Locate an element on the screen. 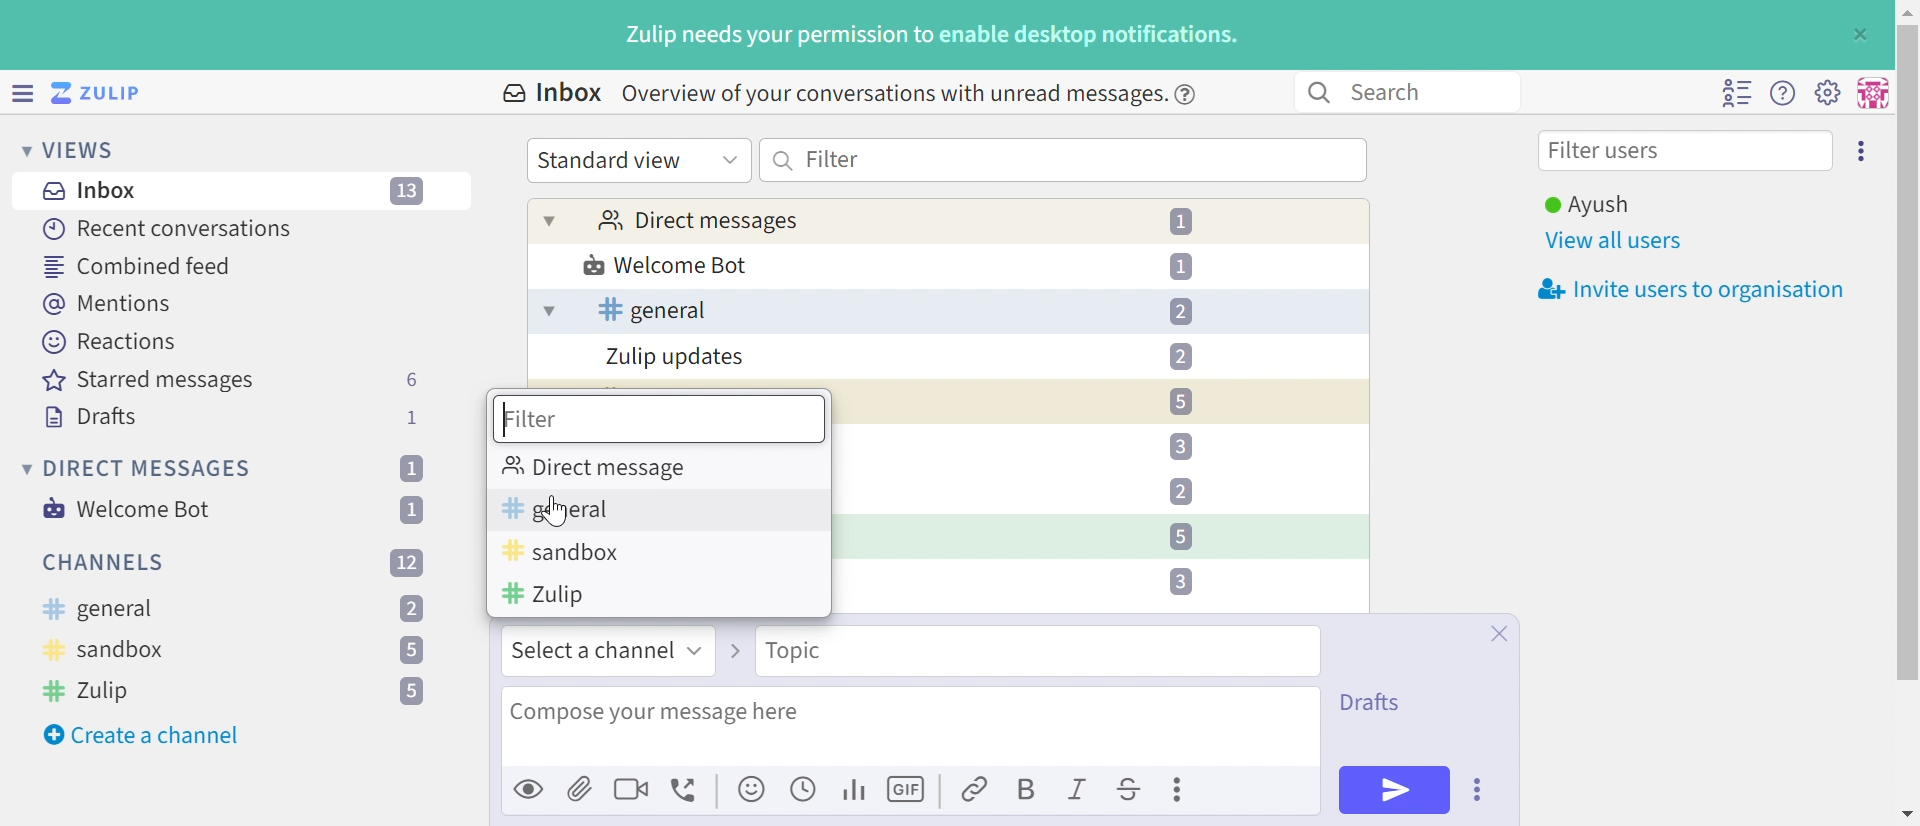  general is located at coordinates (652, 310).